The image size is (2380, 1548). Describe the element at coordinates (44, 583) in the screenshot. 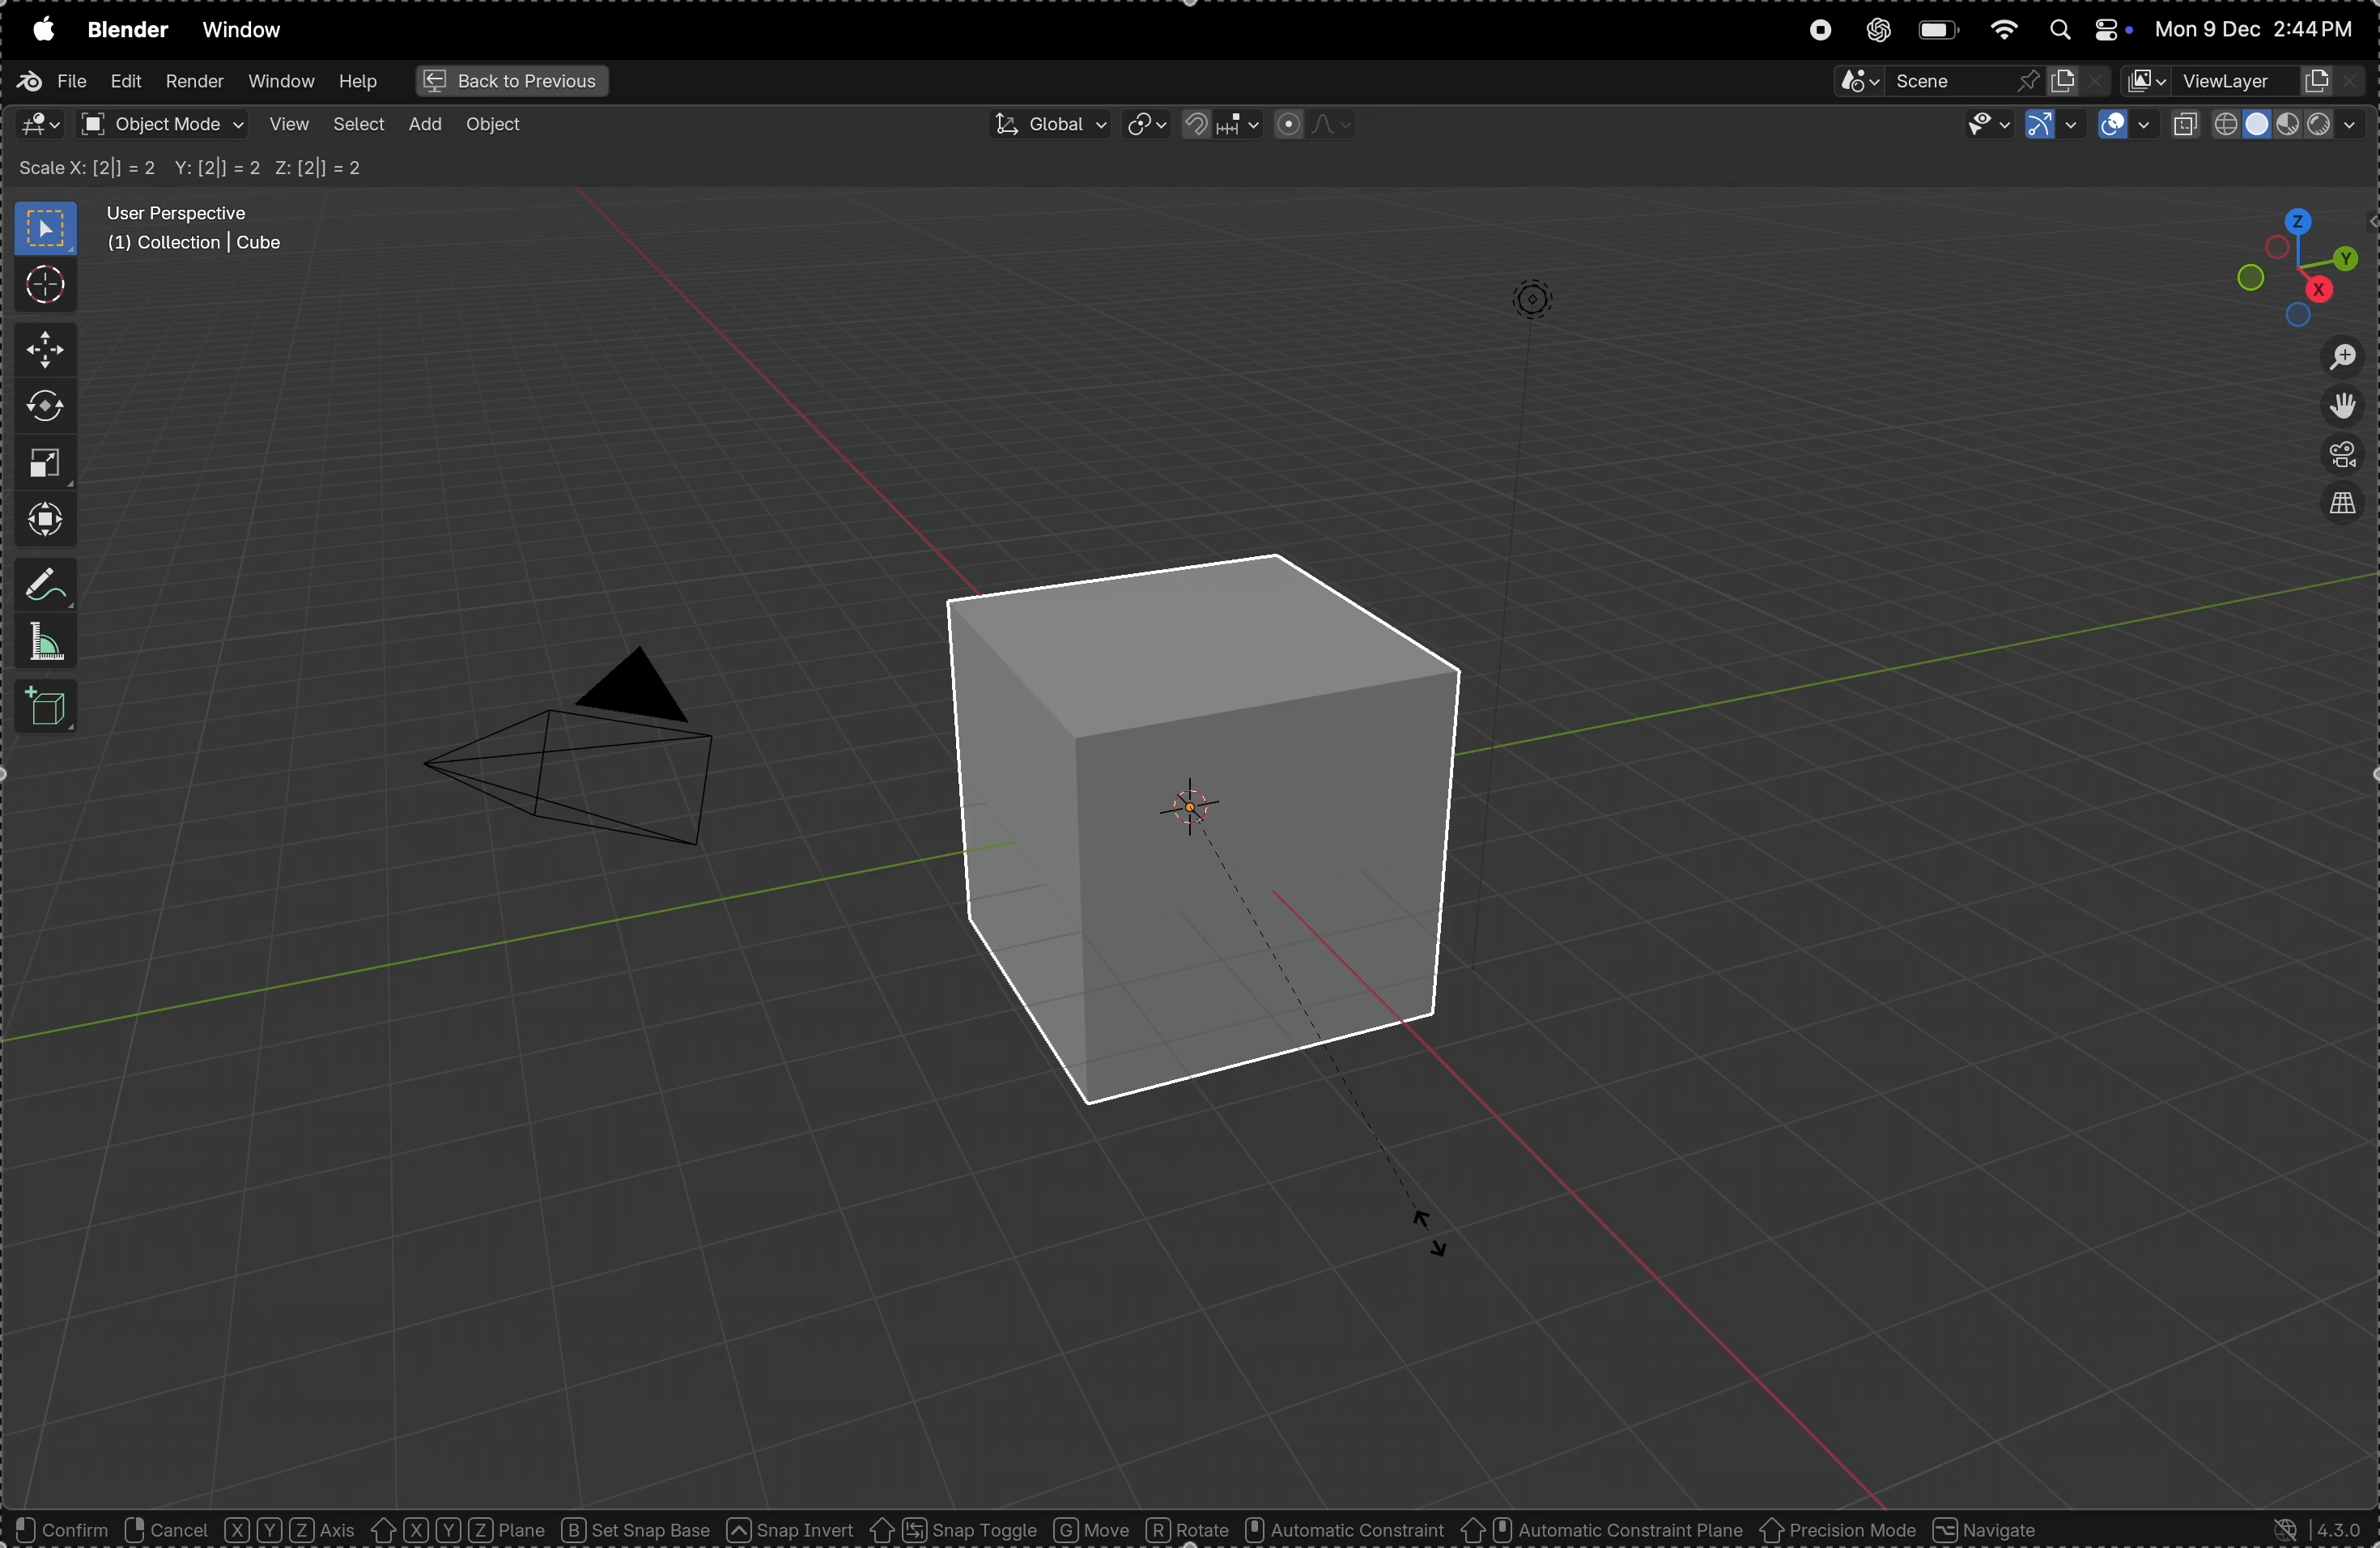

I see `annotate ` at that location.